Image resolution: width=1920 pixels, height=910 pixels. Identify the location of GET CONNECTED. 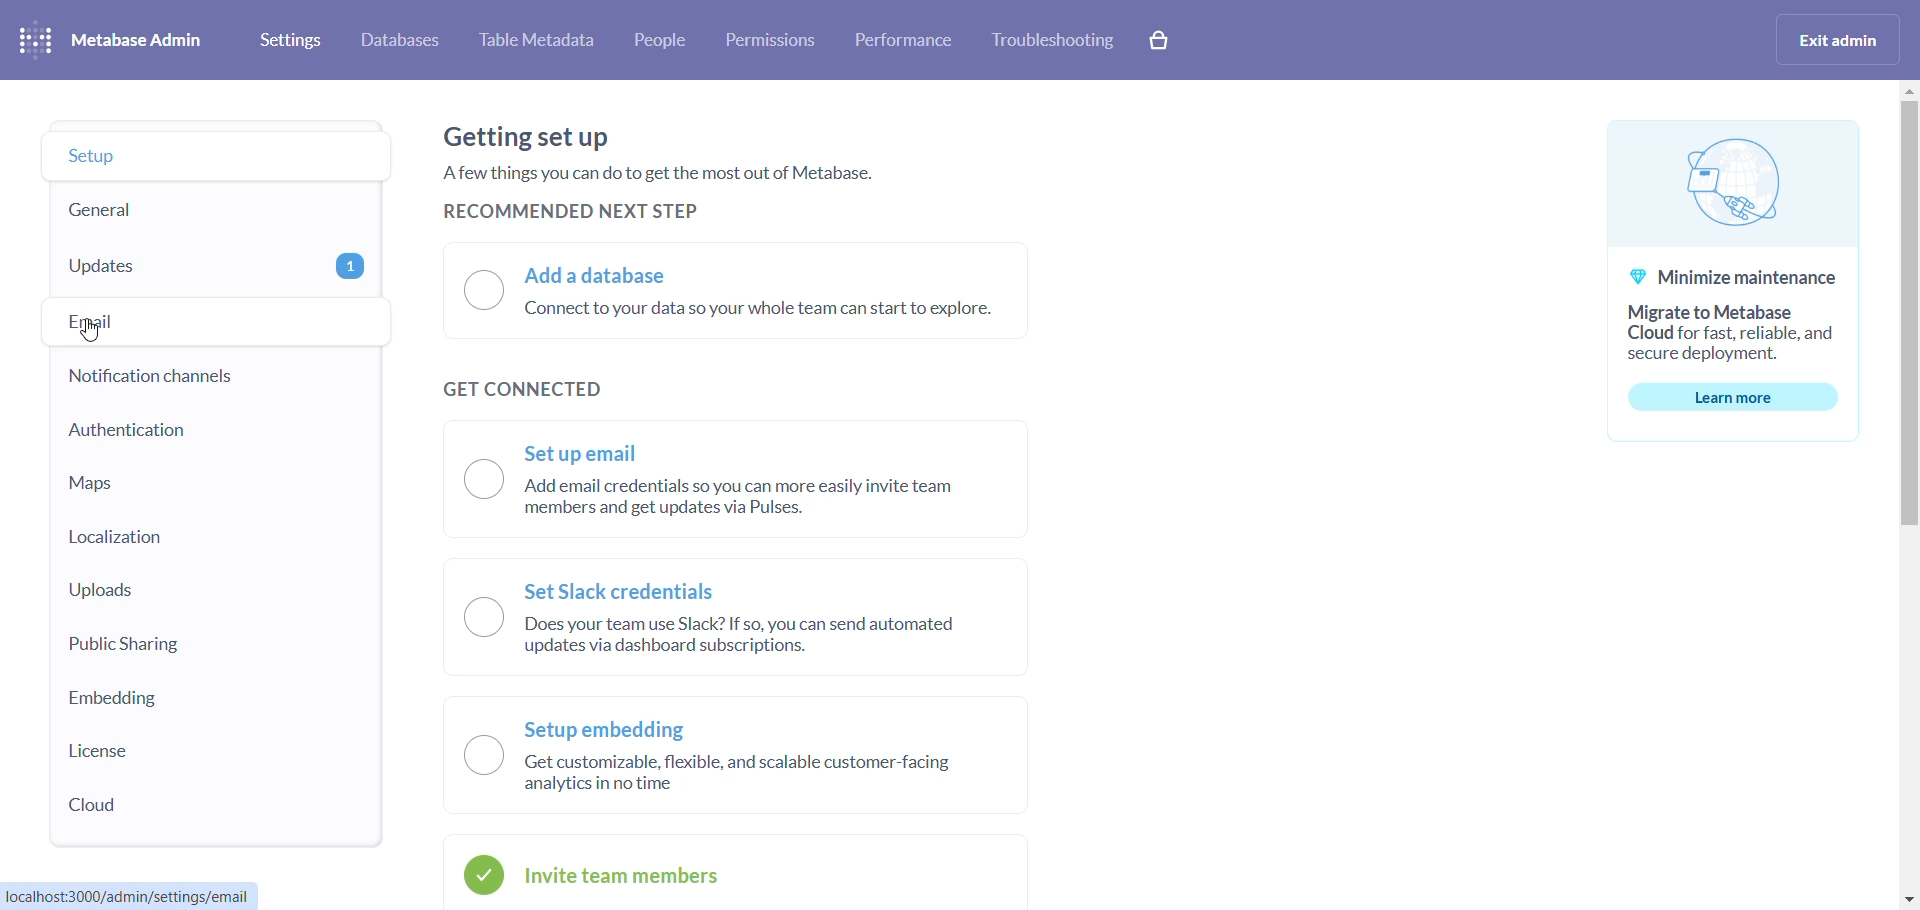
(526, 393).